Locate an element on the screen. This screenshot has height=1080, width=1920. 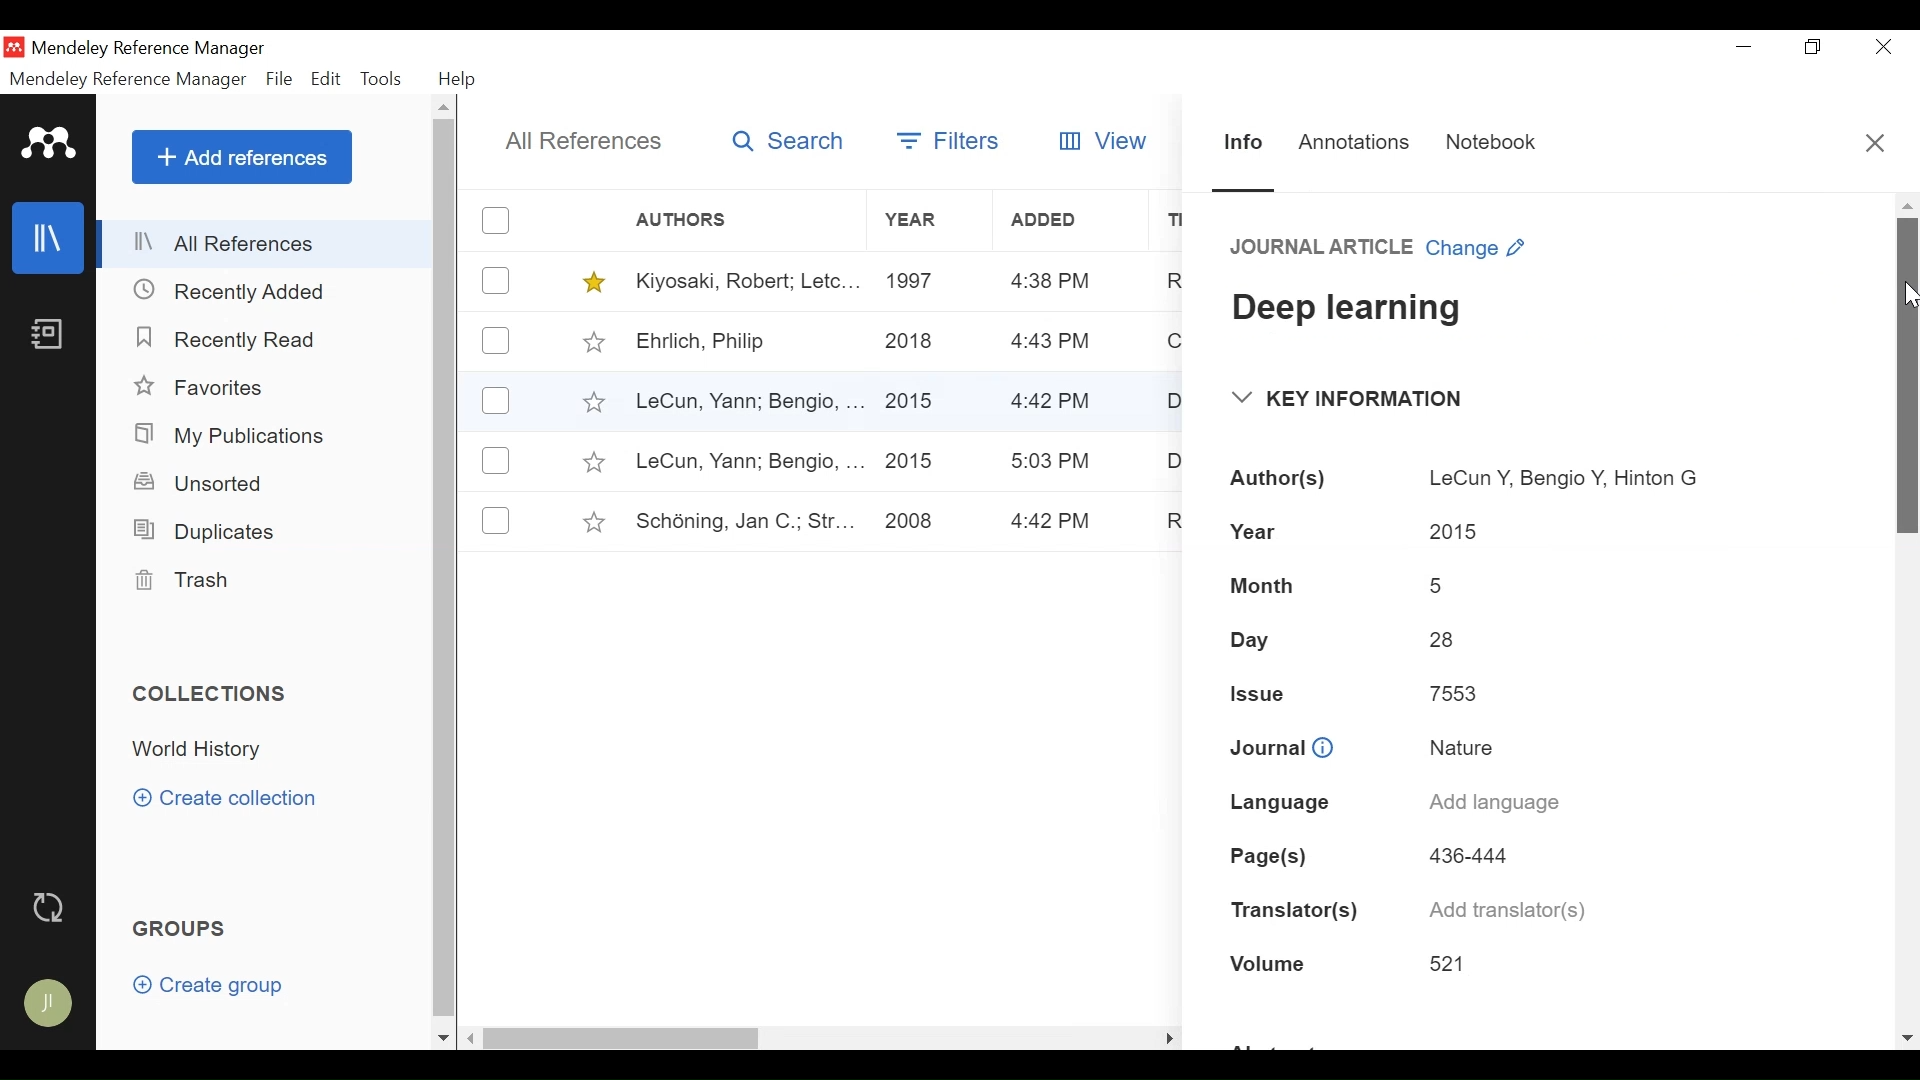
Toggle Favorites is located at coordinates (592, 401).